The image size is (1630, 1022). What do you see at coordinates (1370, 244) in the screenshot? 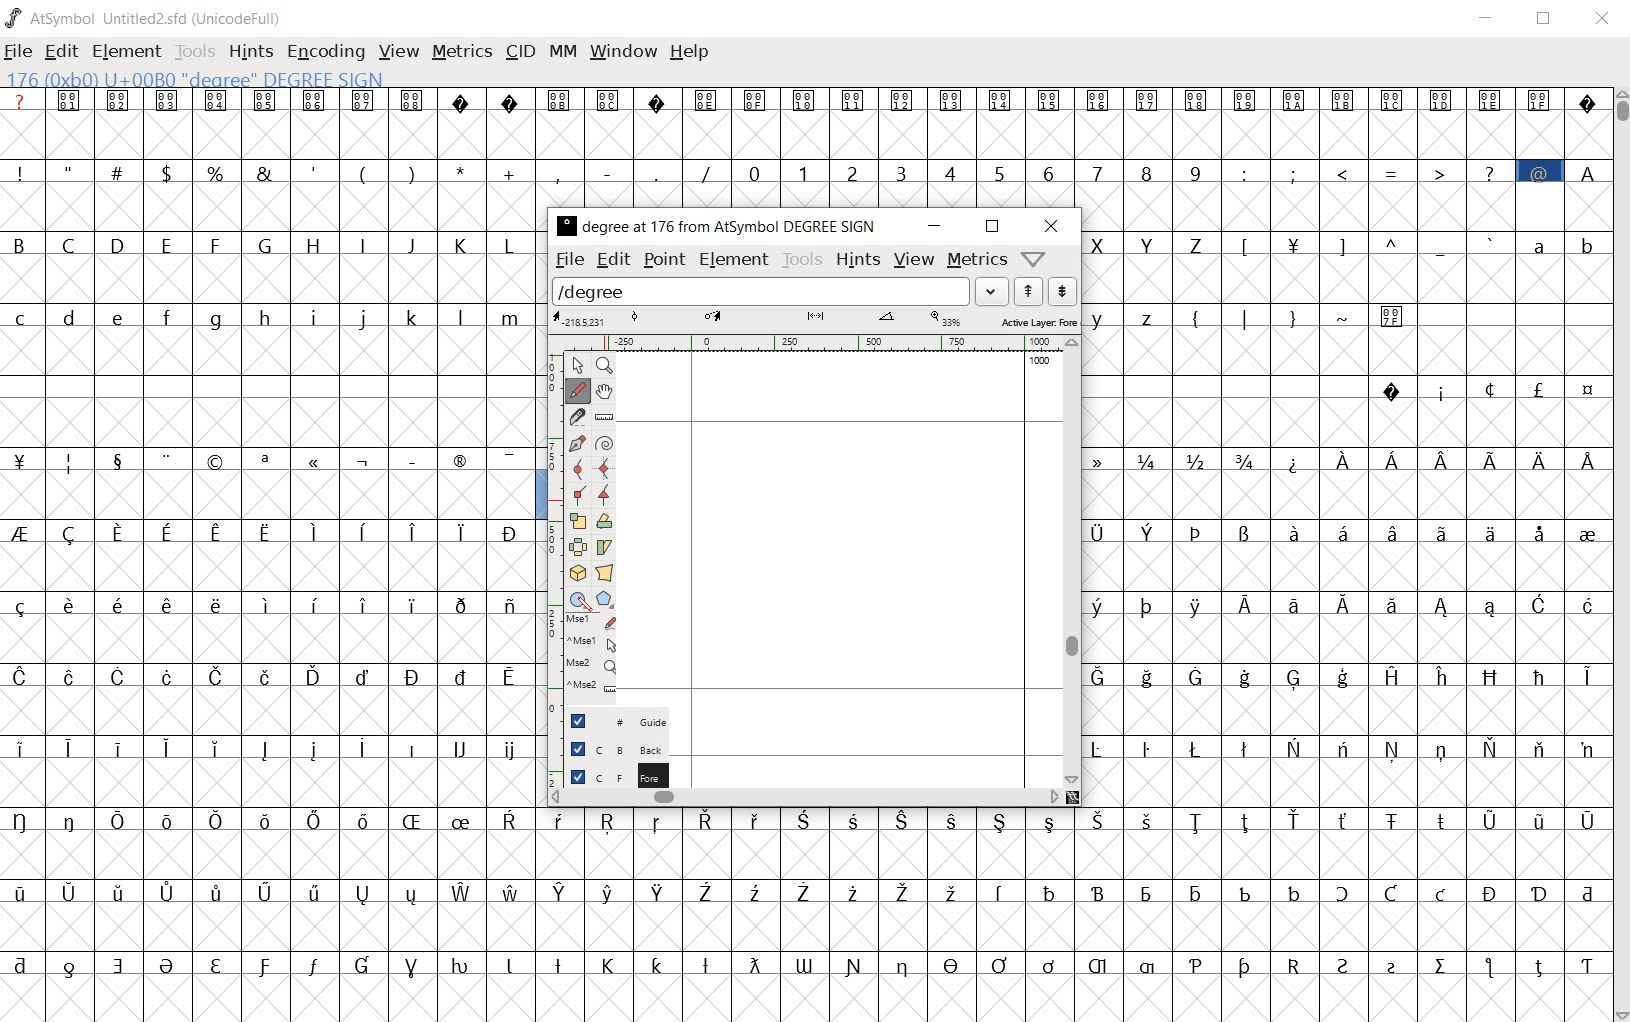
I see `special characters` at bounding box center [1370, 244].